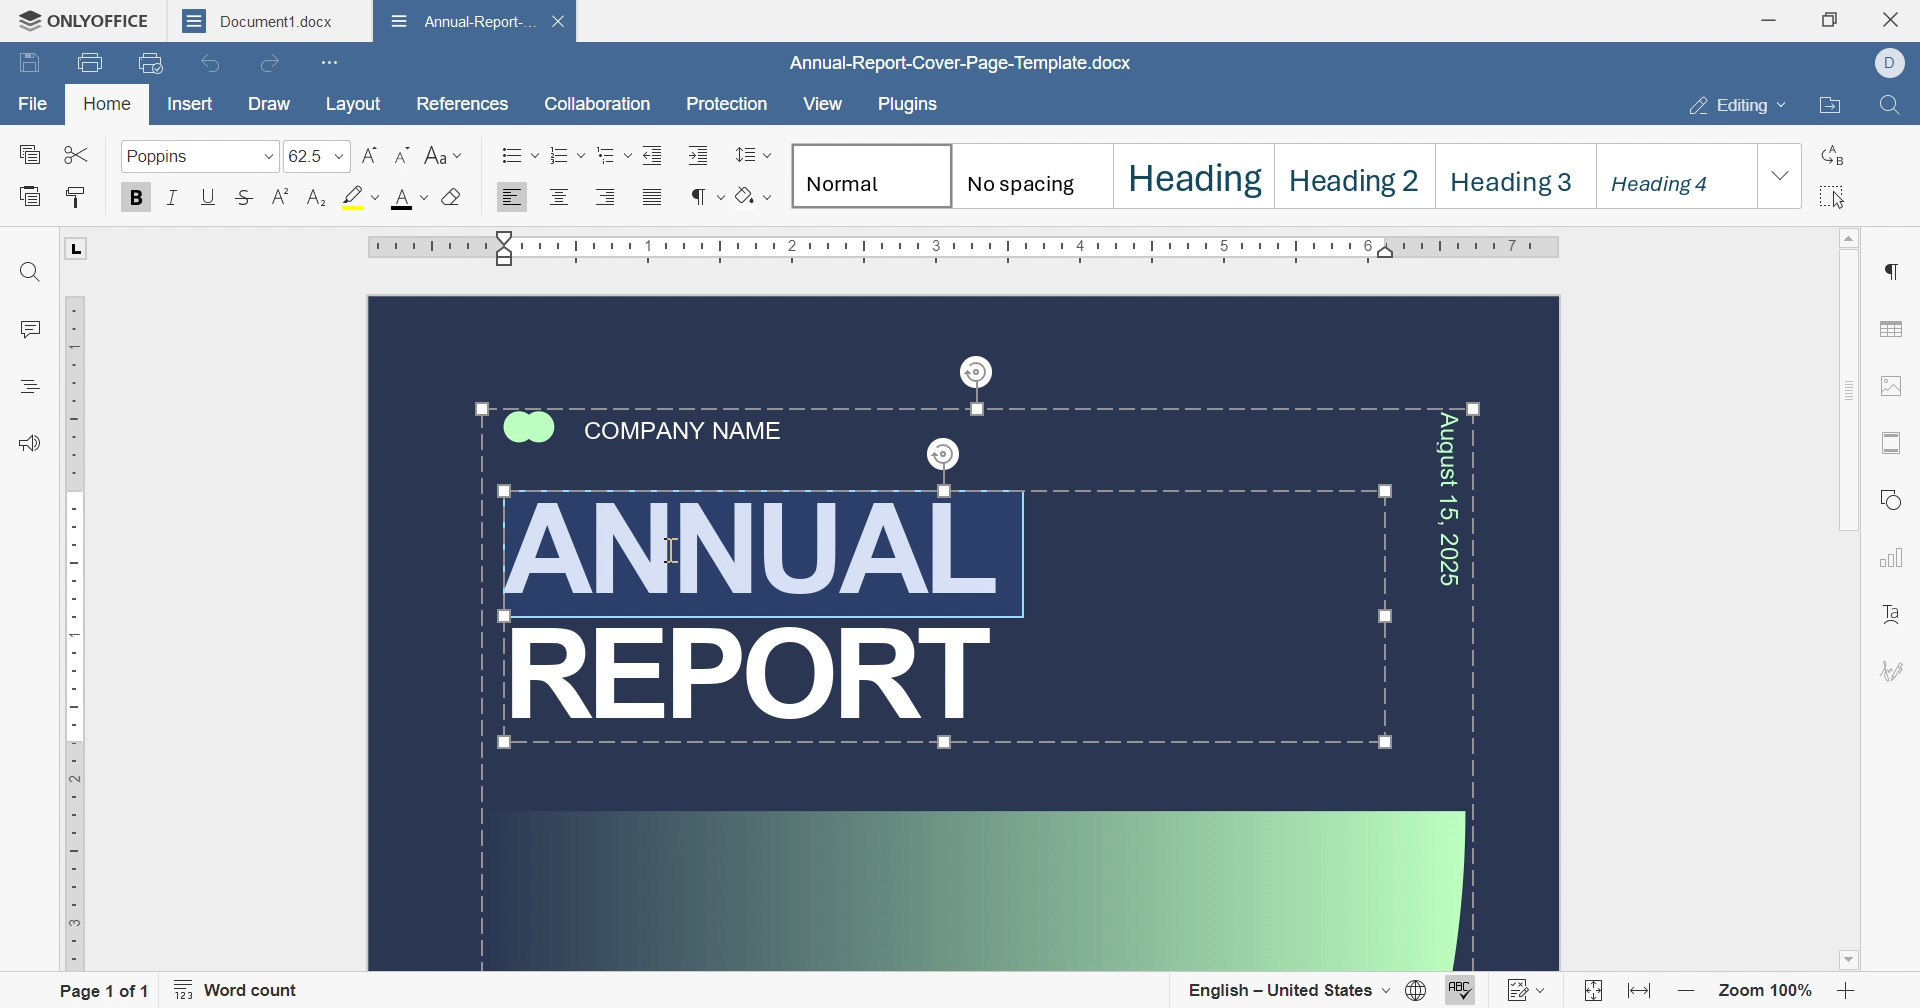 The width and height of the screenshot is (1920, 1008). What do you see at coordinates (658, 199) in the screenshot?
I see `justified` at bounding box center [658, 199].